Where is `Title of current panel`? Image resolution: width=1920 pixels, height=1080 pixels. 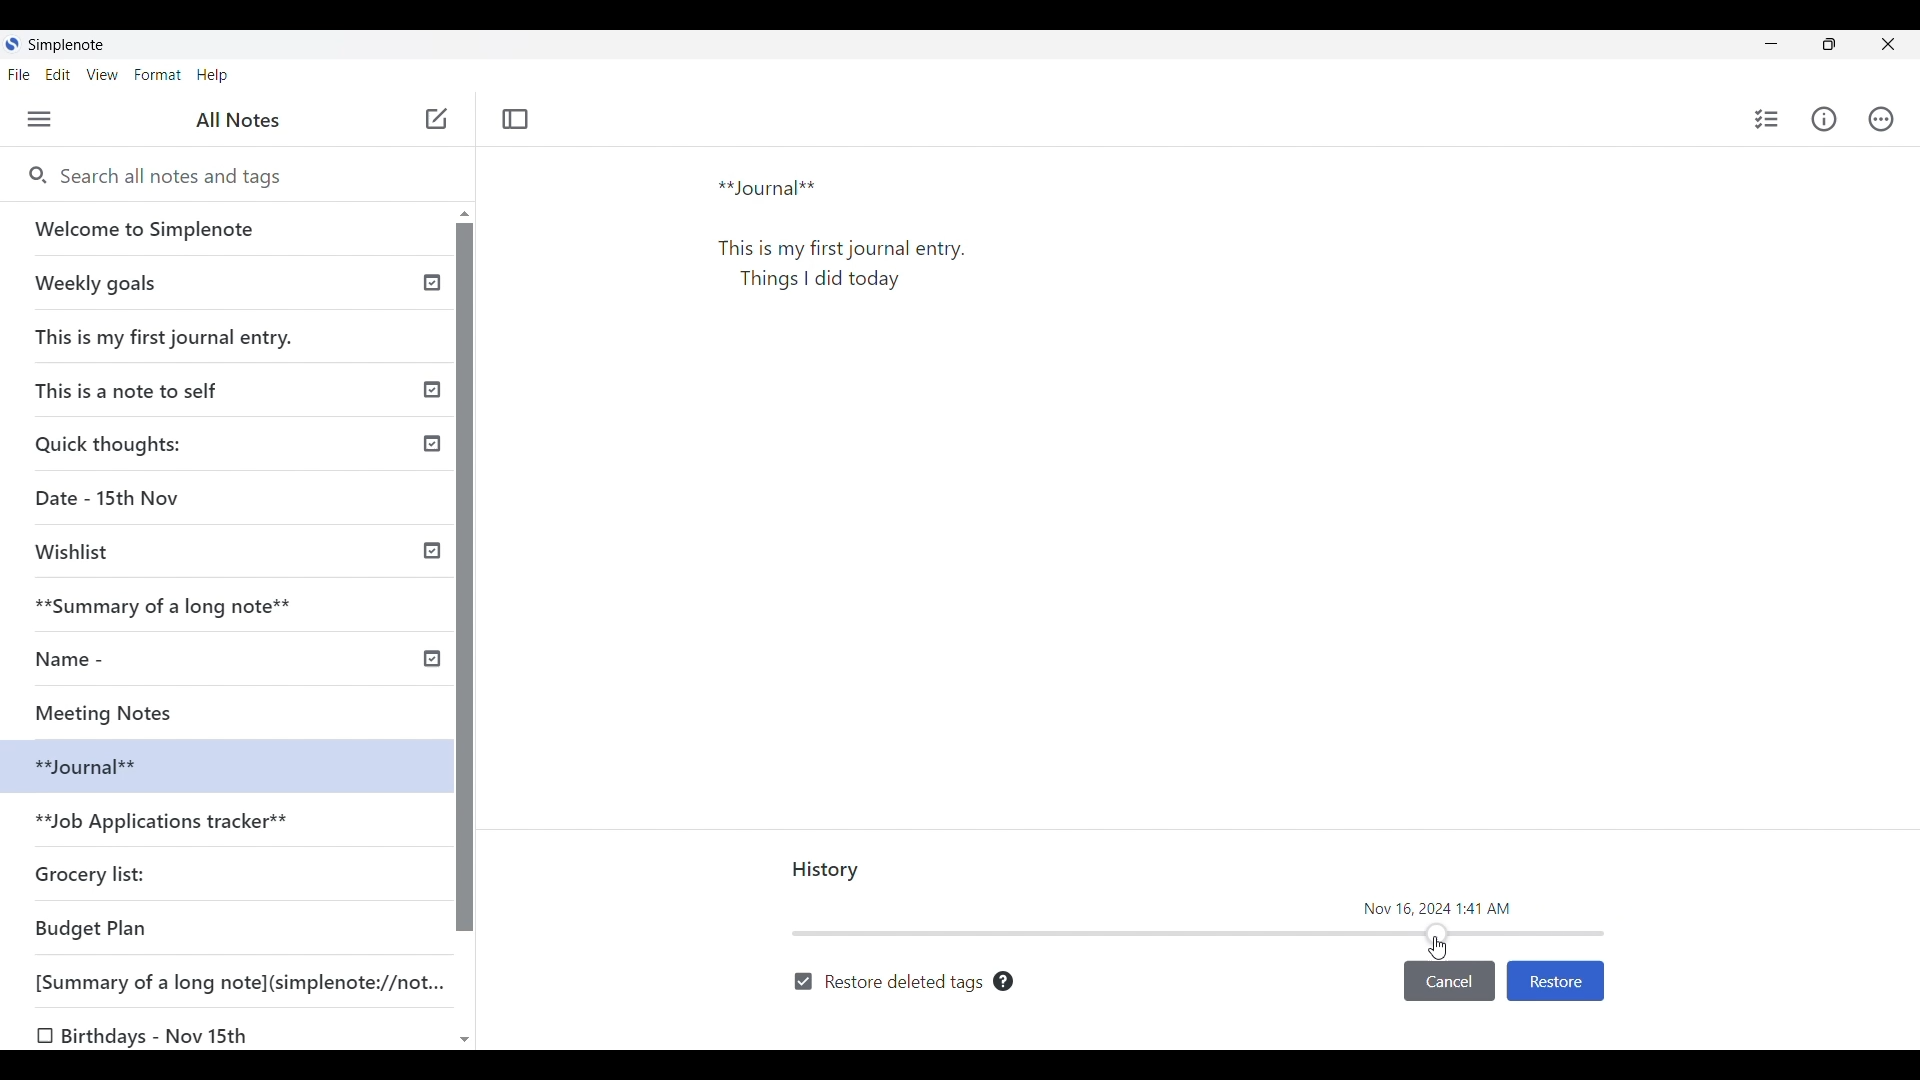
Title of current panel is located at coordinates (827, 871).